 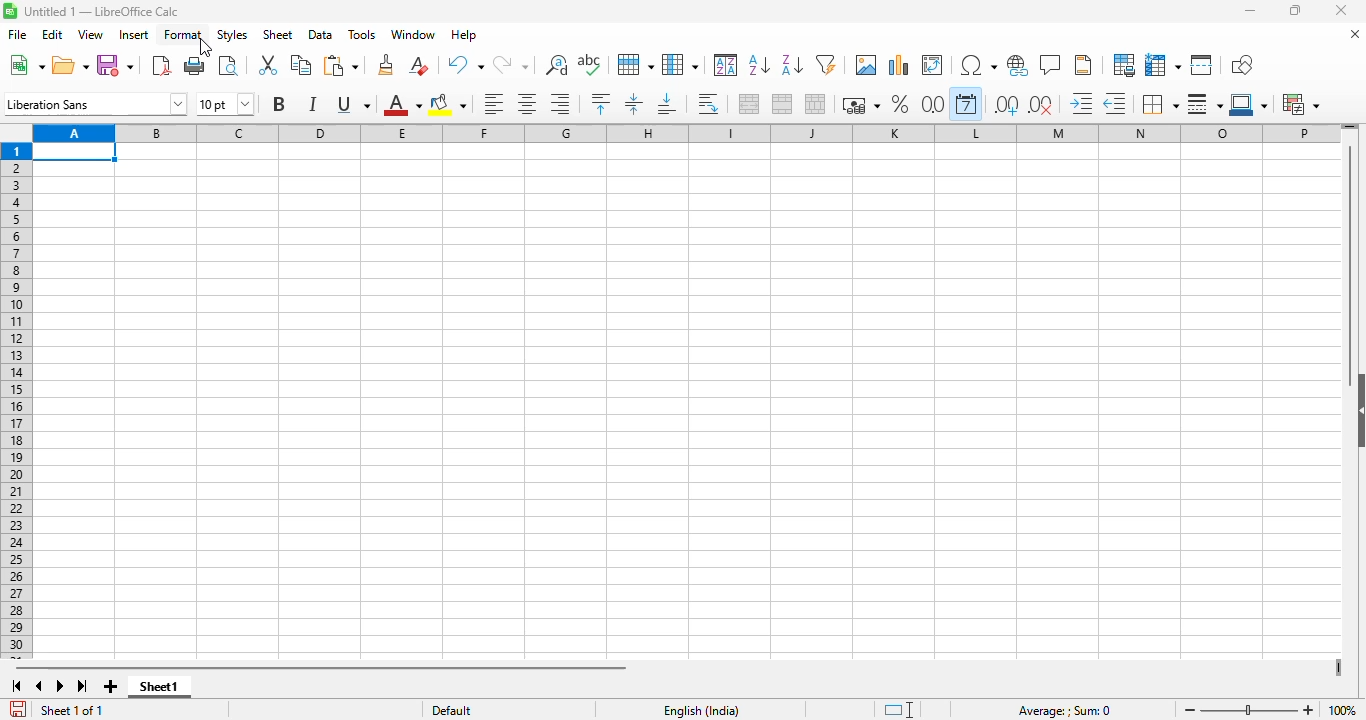 I want to click on align top, so click(x=600, y=104).